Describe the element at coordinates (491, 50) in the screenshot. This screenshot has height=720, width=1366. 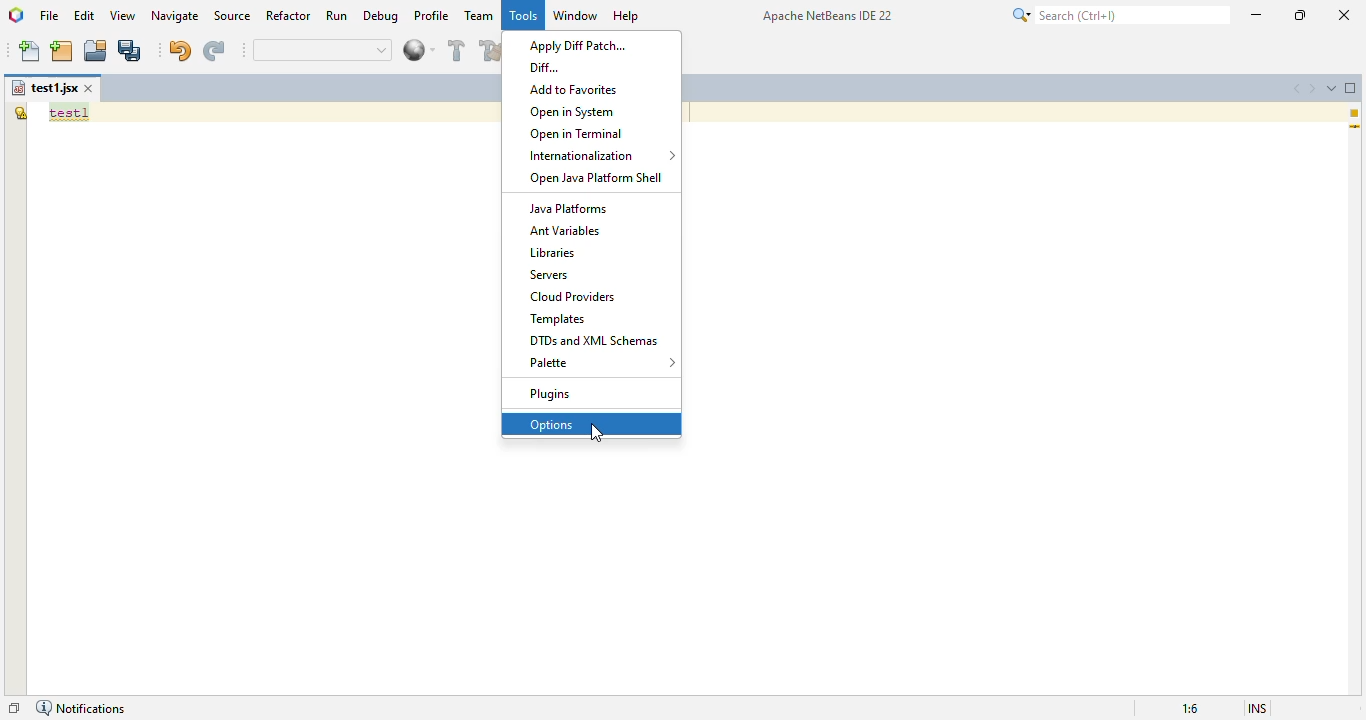
I see `clean and build project` at that location.